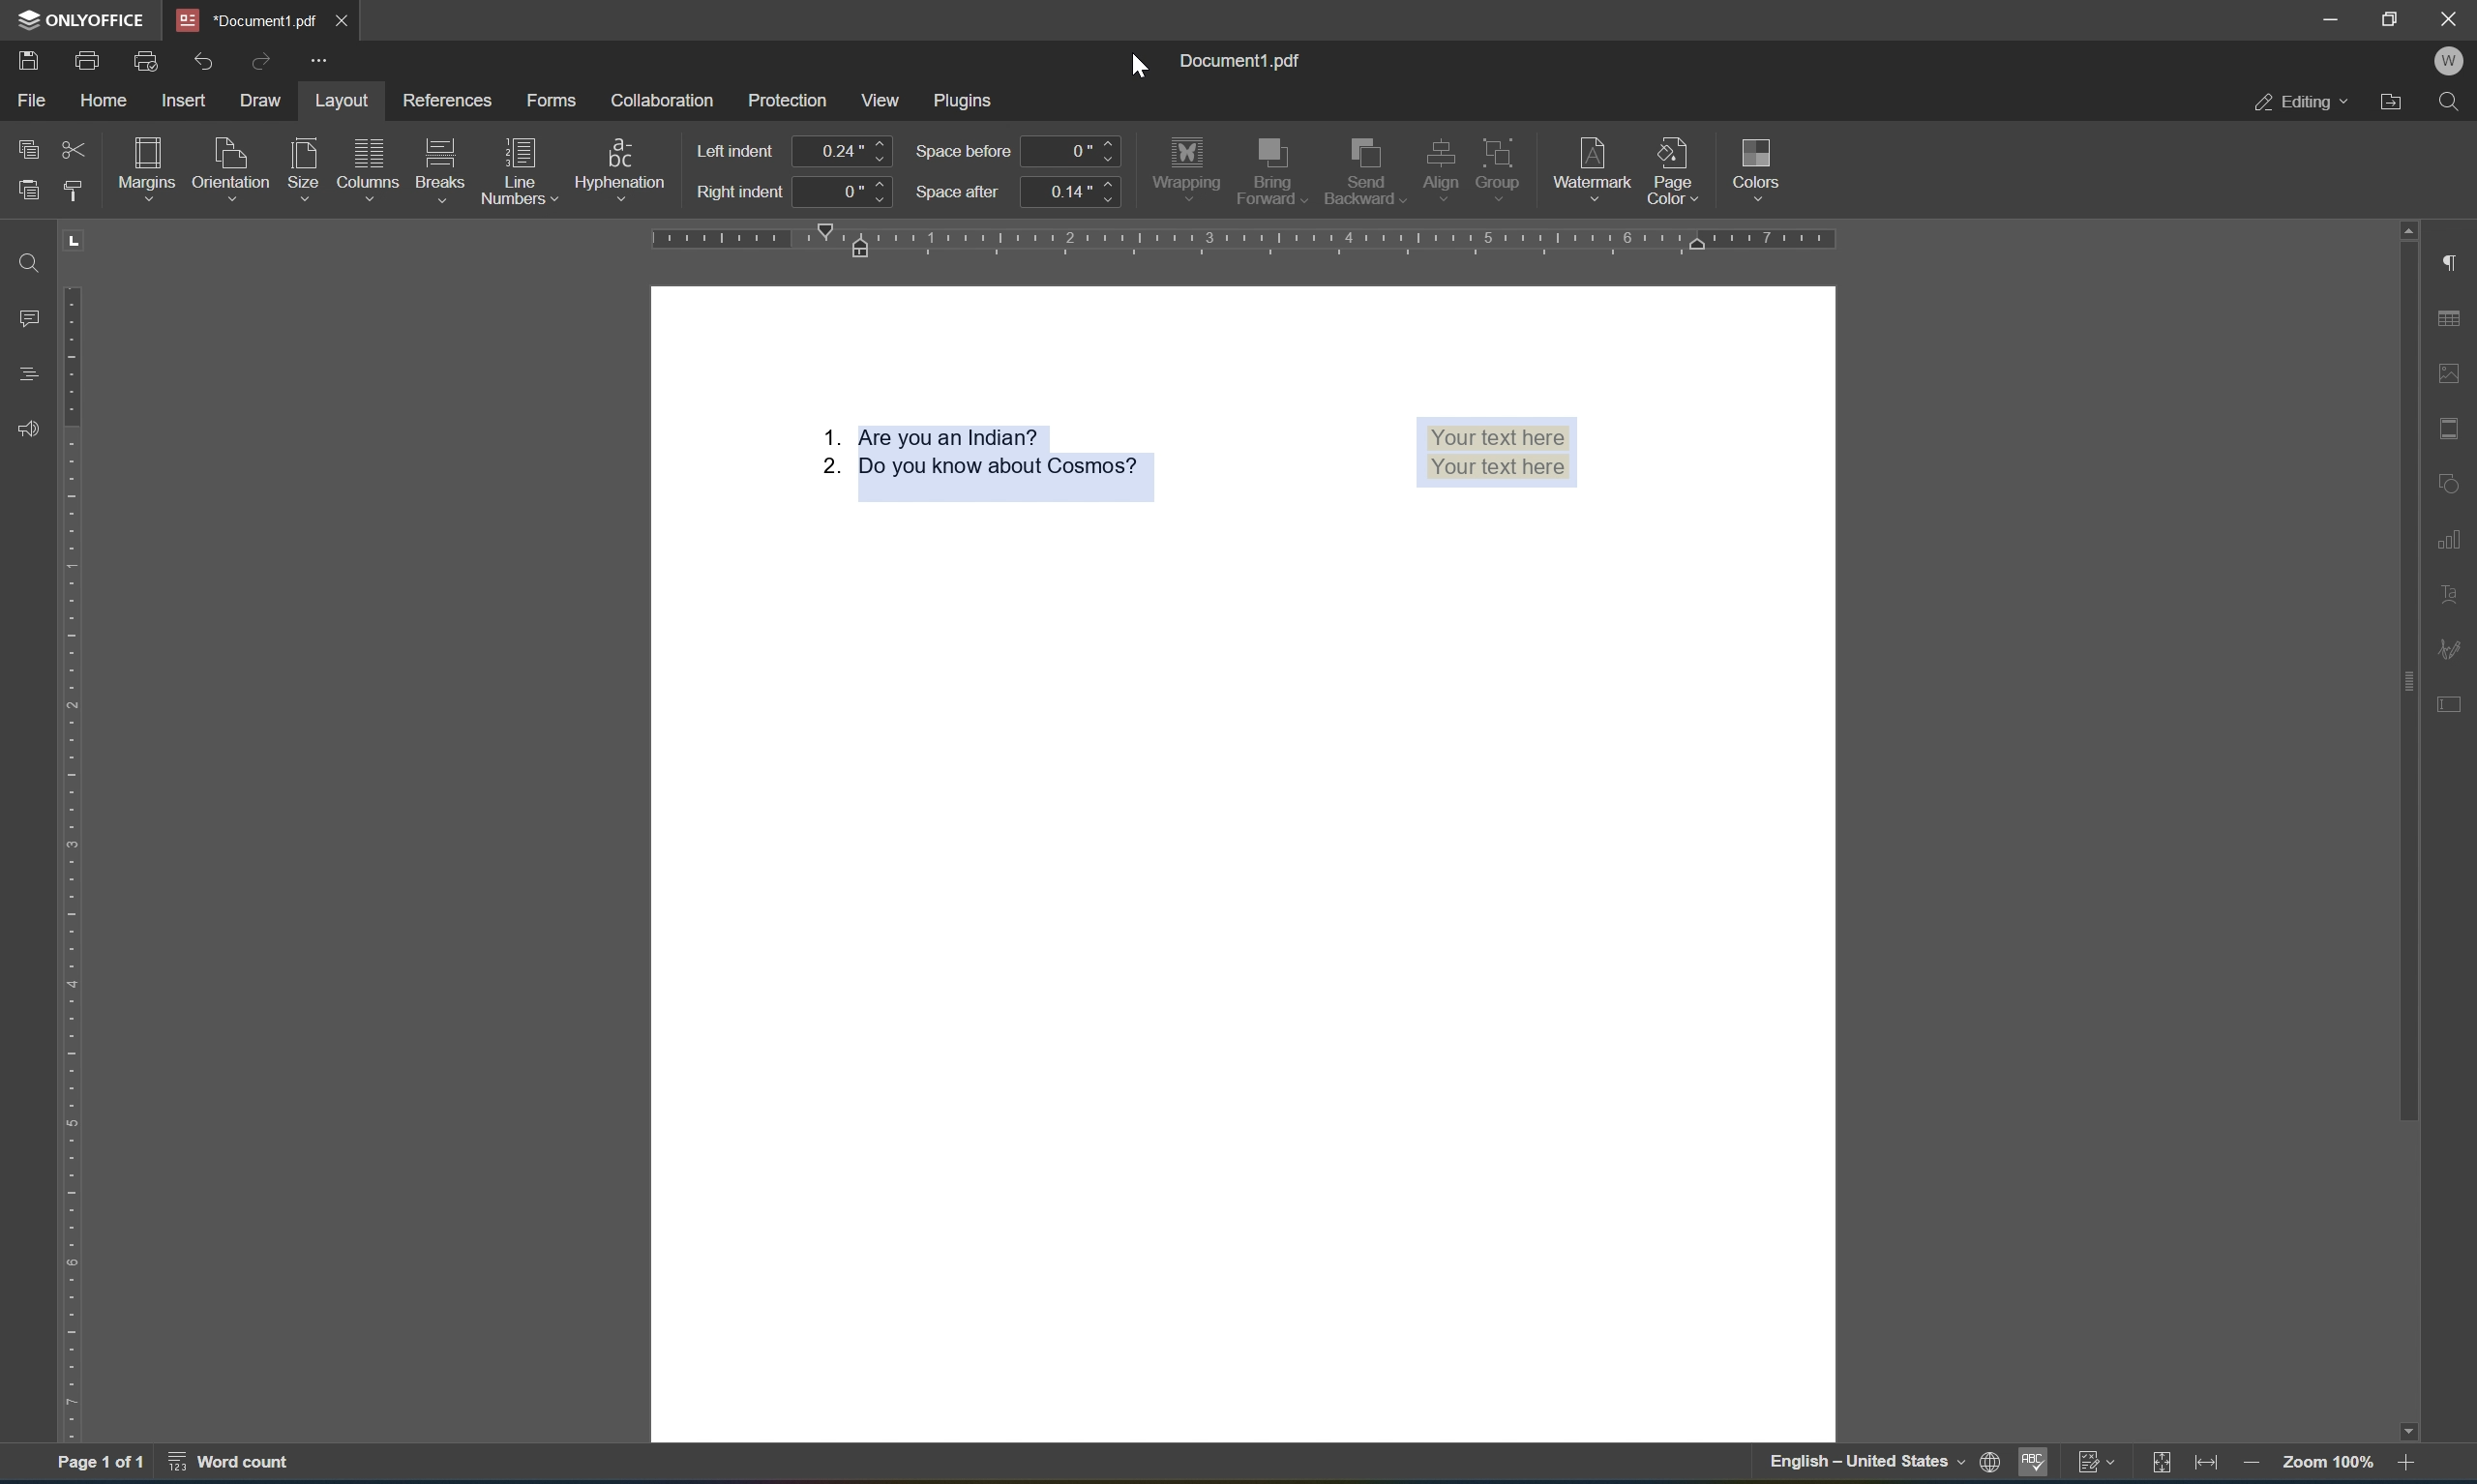  Describe the element at coordinates (31, 148) in the screenshot. I see `copy` at that location.